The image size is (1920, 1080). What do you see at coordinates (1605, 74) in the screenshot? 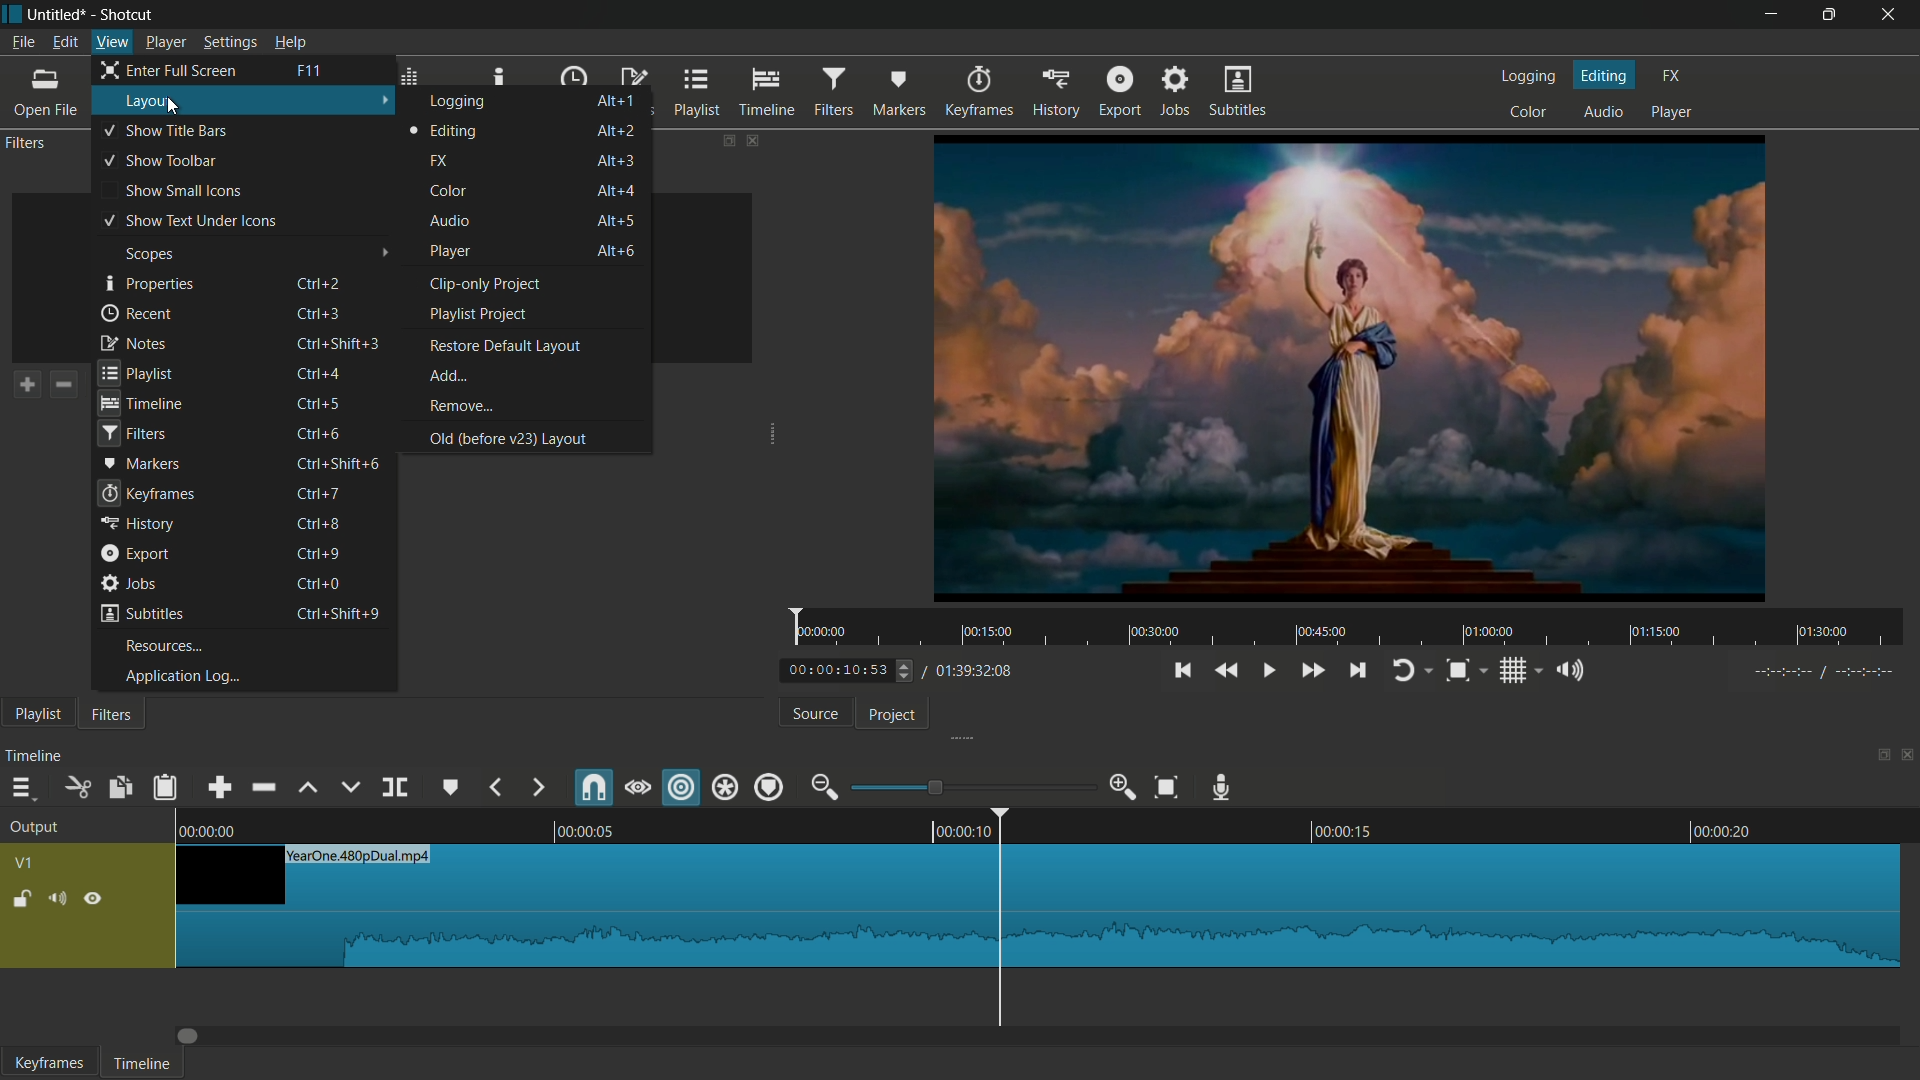
I see `editing` at bounding box center [1605, 74].